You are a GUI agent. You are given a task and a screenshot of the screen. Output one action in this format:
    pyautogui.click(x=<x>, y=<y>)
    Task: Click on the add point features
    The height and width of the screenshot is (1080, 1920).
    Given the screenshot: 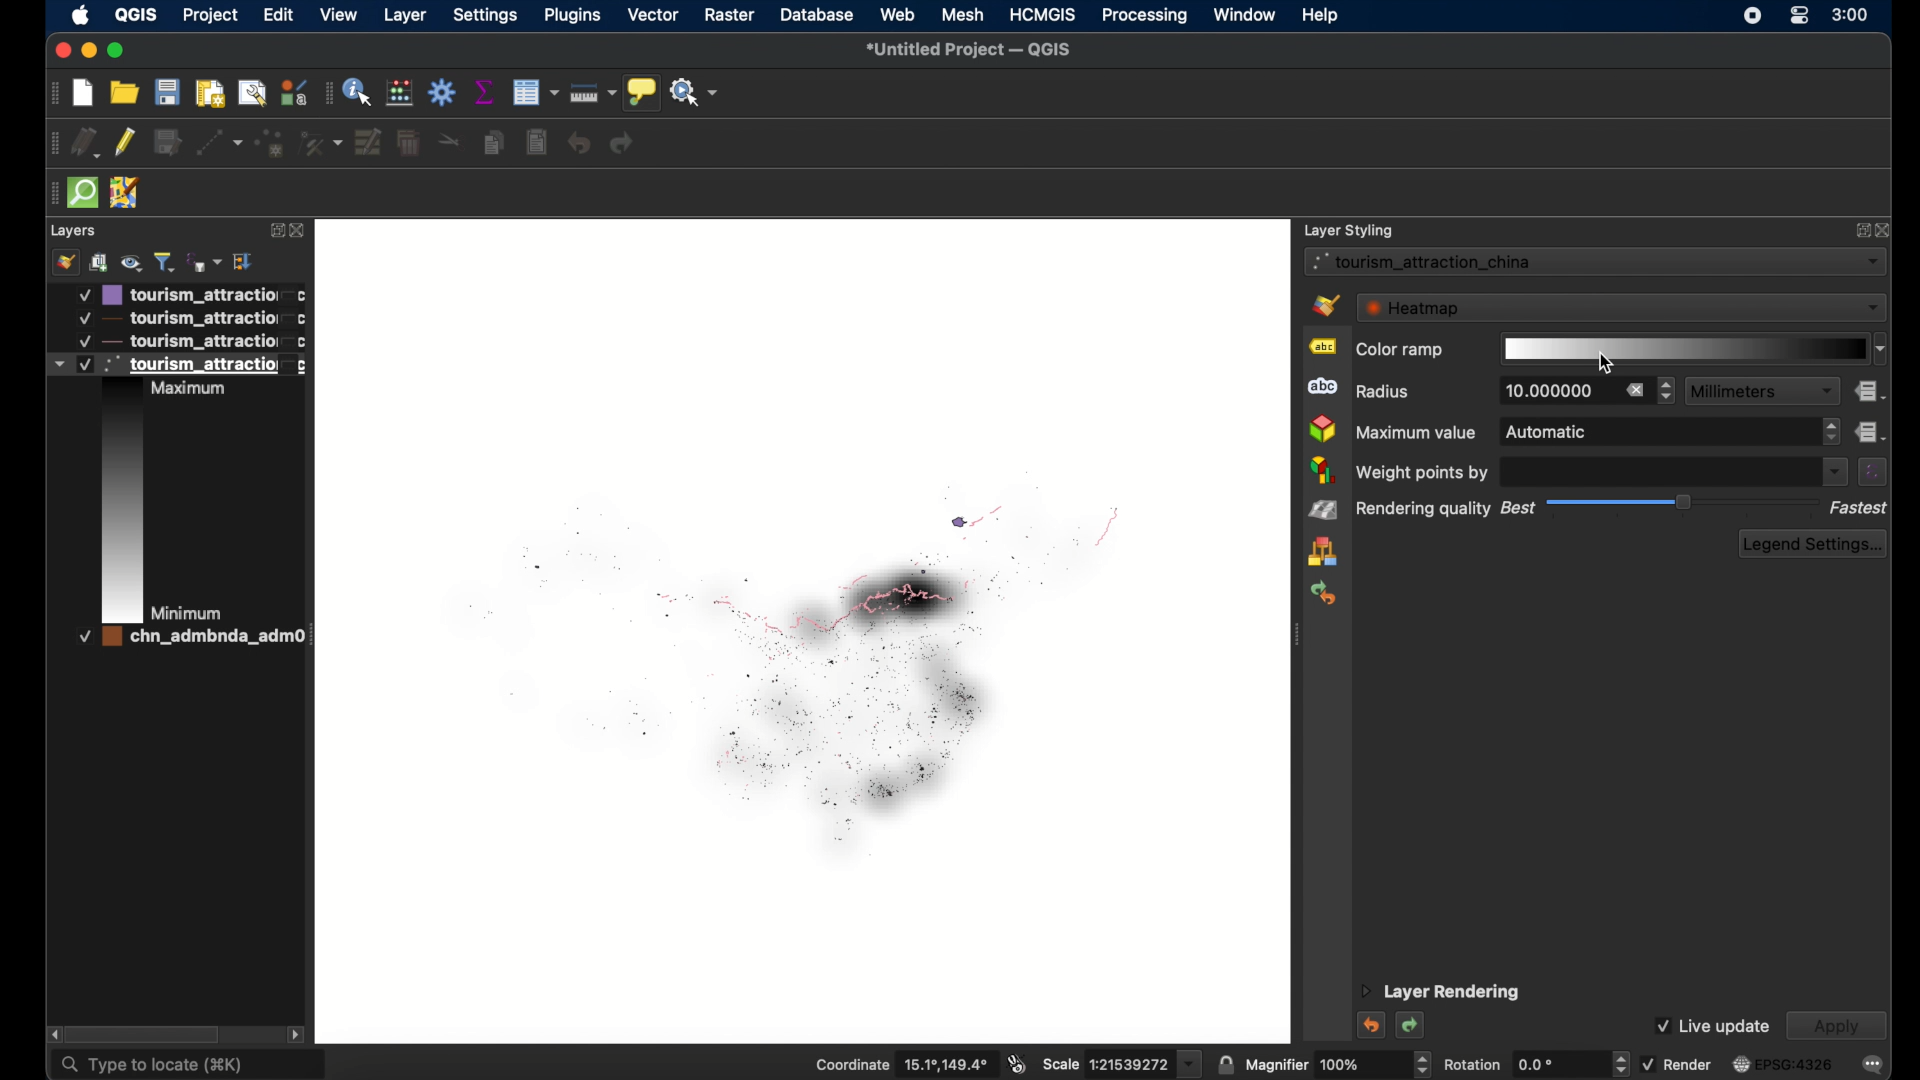 What is the action you would take?
    pyautogui.click(x=271, y=141)
    